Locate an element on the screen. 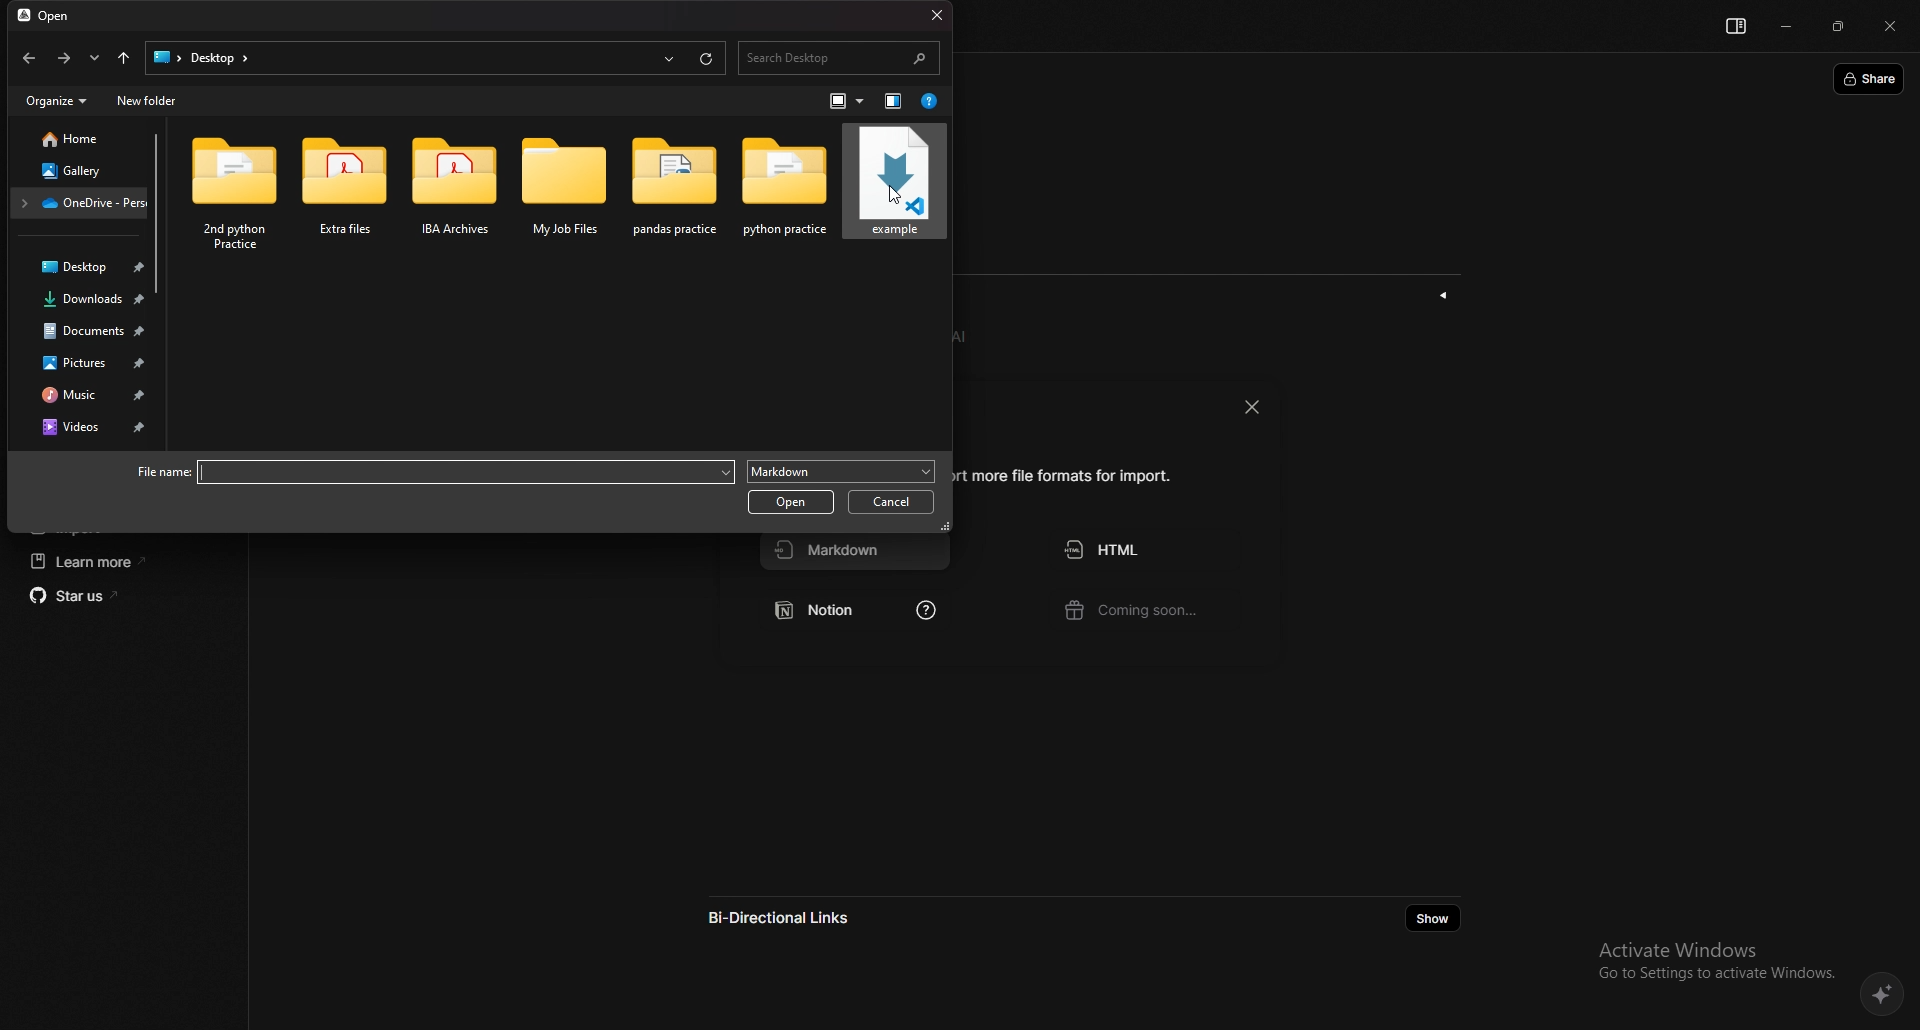 The width and height of the screenshot is (1920, 1030). back is located at coordinates (29, 58).